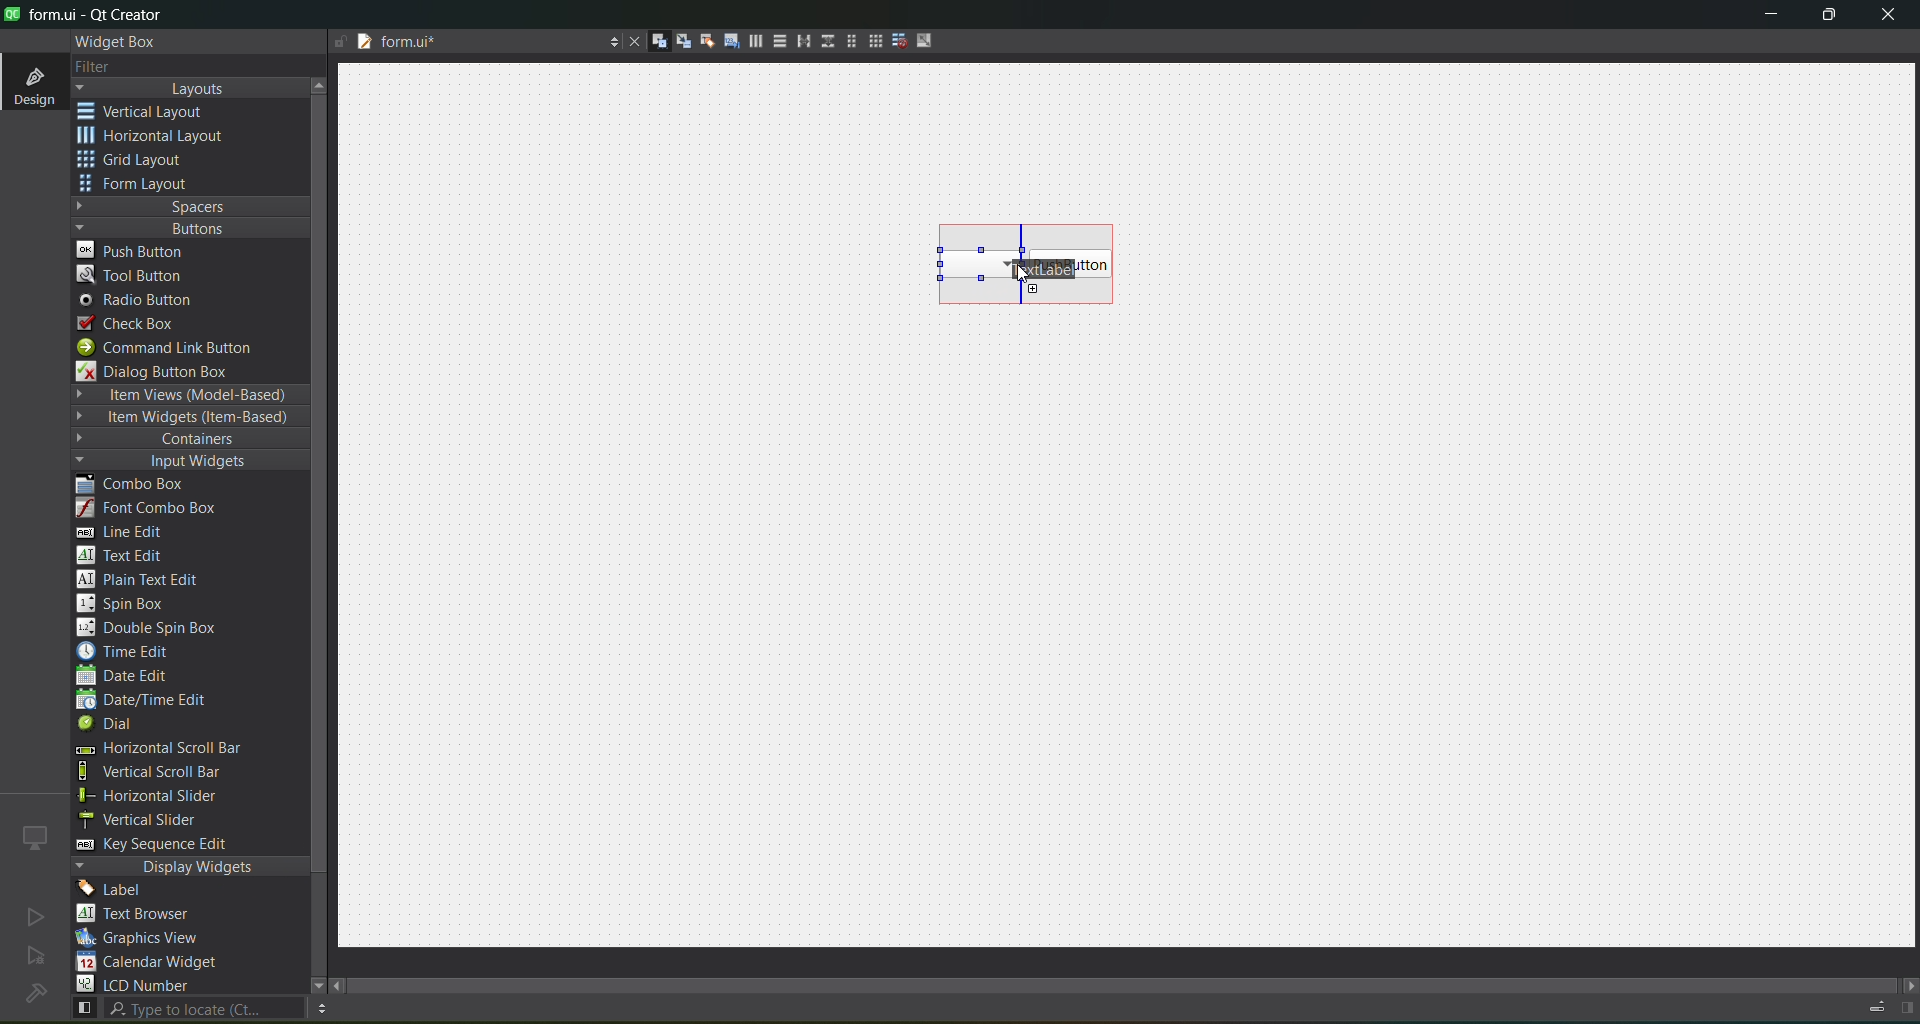  What do you see at coordinates (136, 324) in the screenshot?
I see `check box` at bounding box center [136, 324].